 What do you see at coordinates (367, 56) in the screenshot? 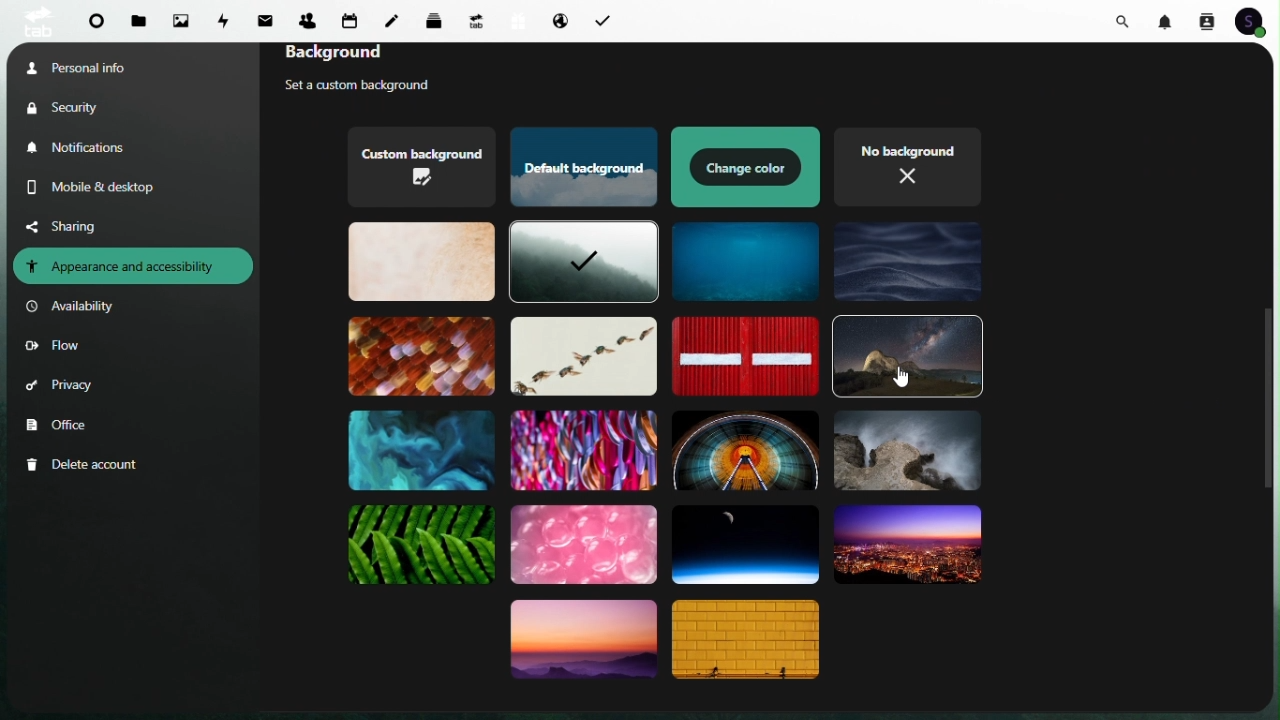
I see `Background` at bounding box center [367, 56].